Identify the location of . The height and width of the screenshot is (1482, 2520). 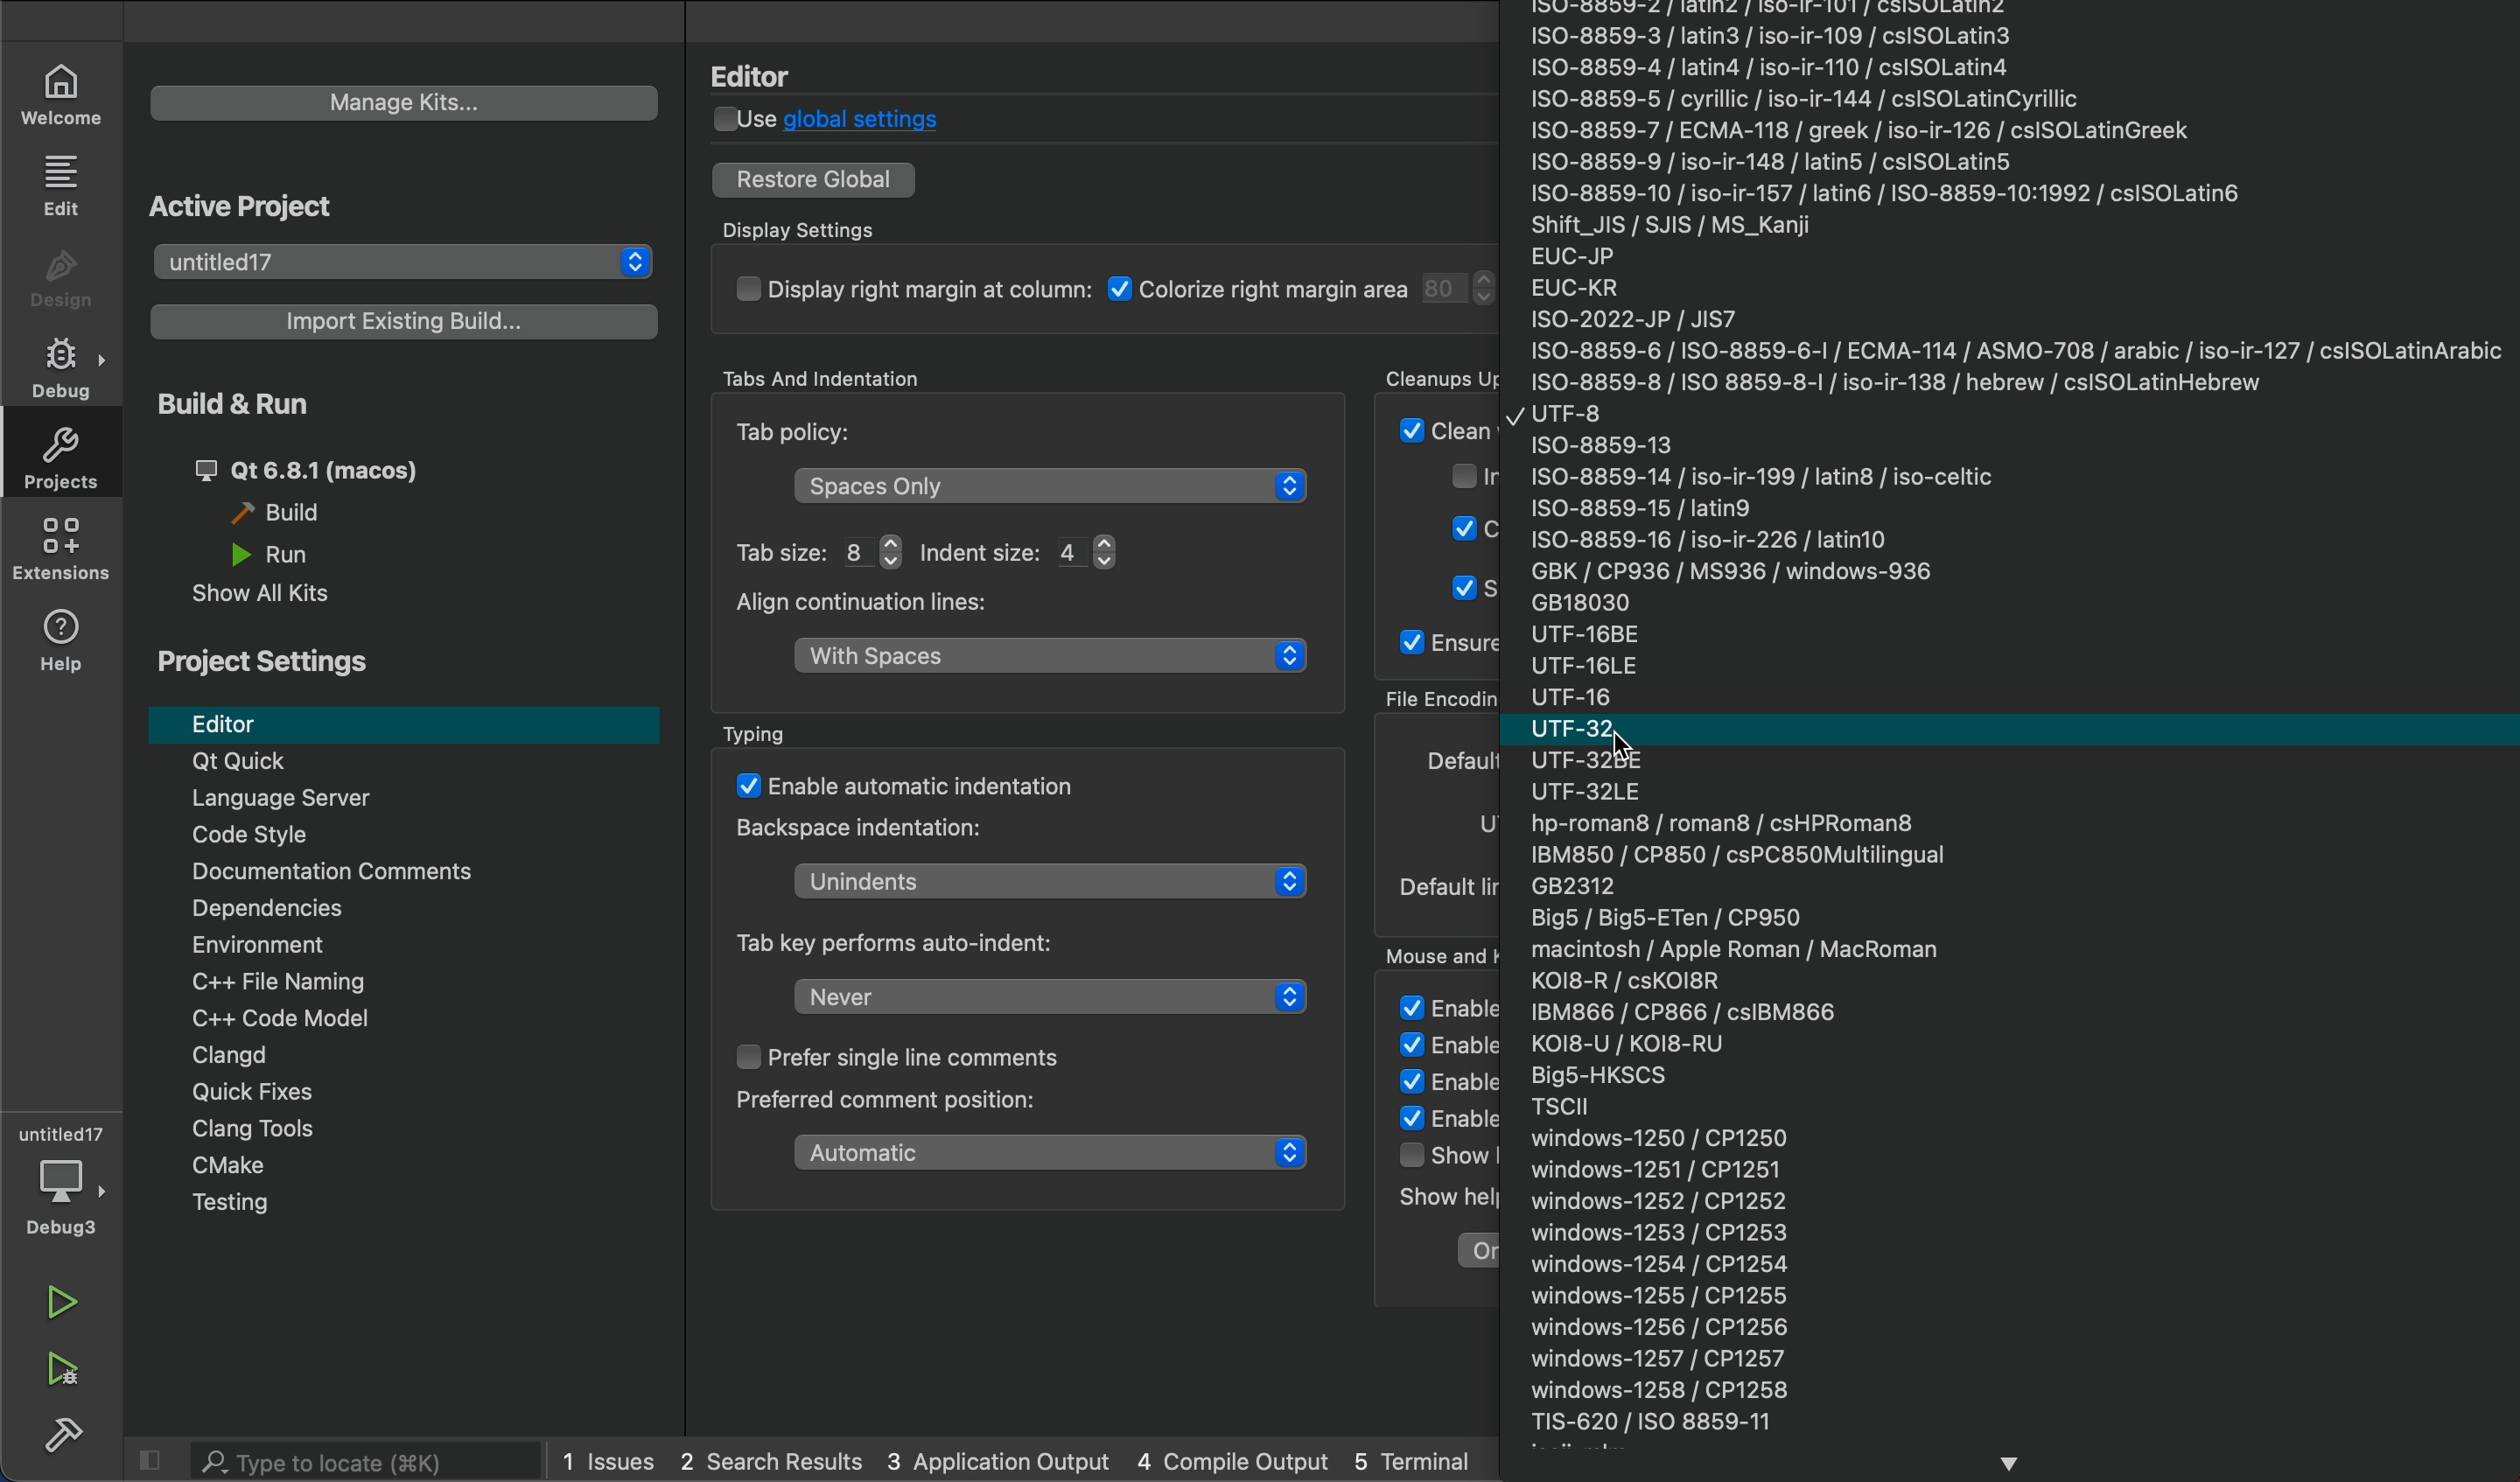
(1405, 1460).